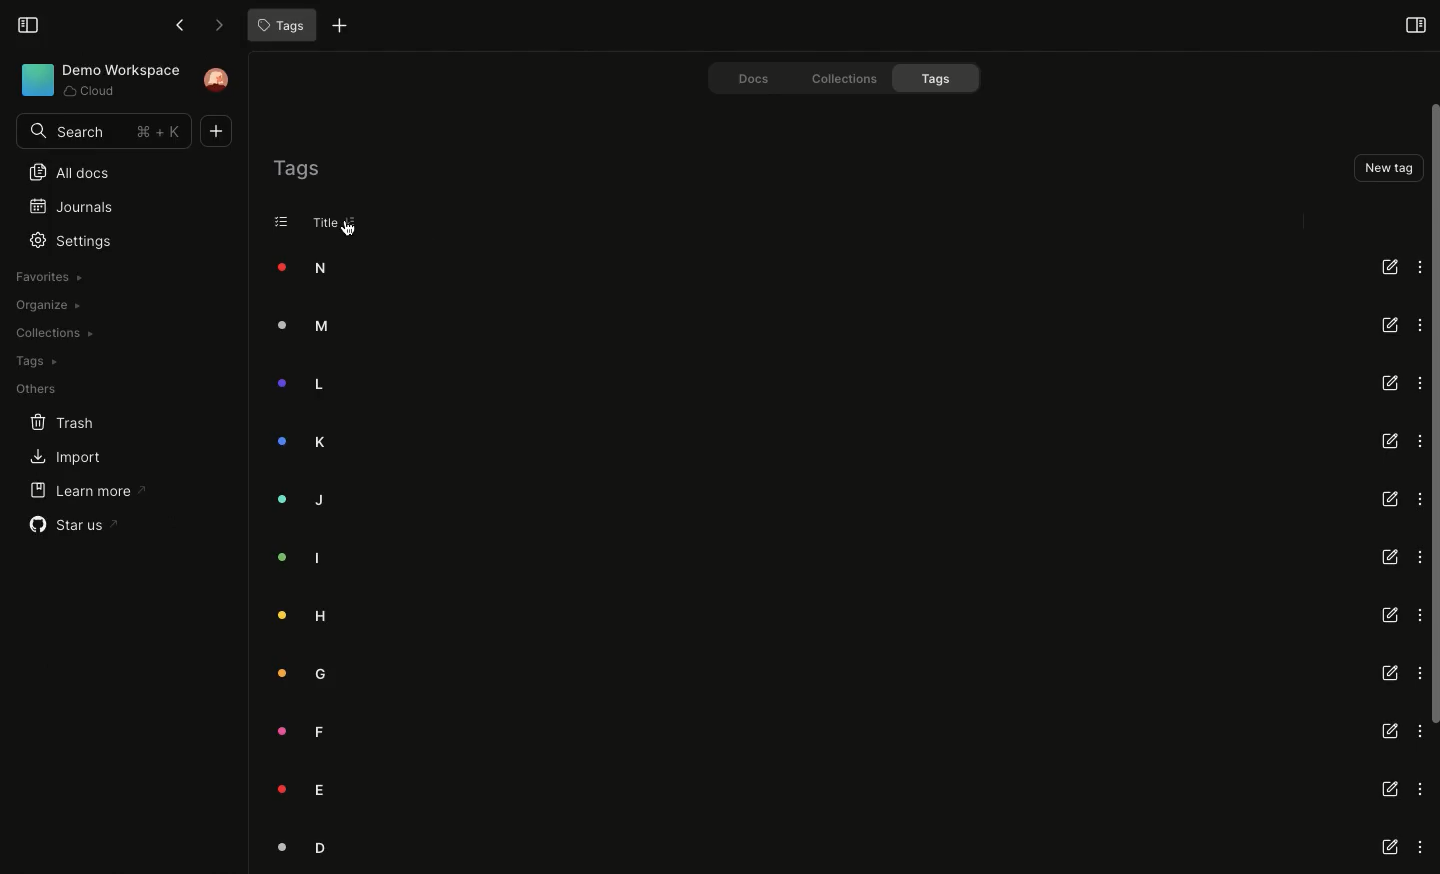 The image size is (1440, 874). Describe the element at coordinates (351, 222) in the screenshot. I see `Sort` at that location.